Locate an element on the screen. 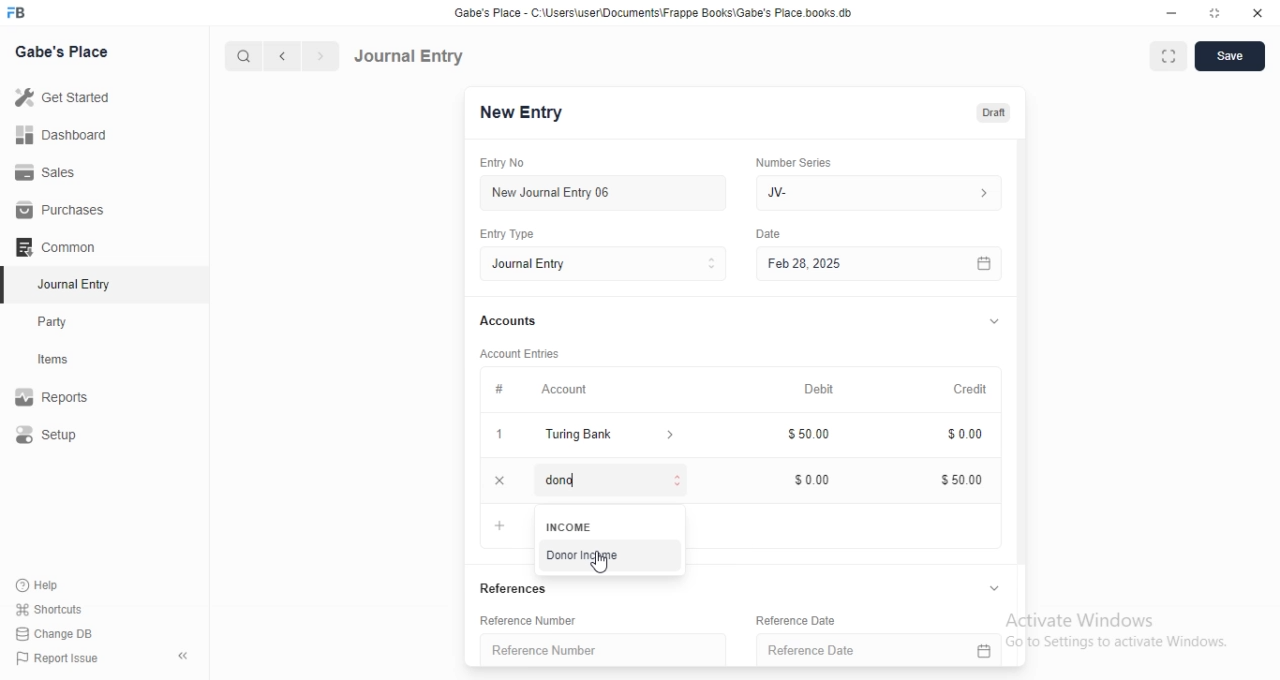 This screenshot has width=1280, height=680. Add Row is located at coordinates (496, 527).